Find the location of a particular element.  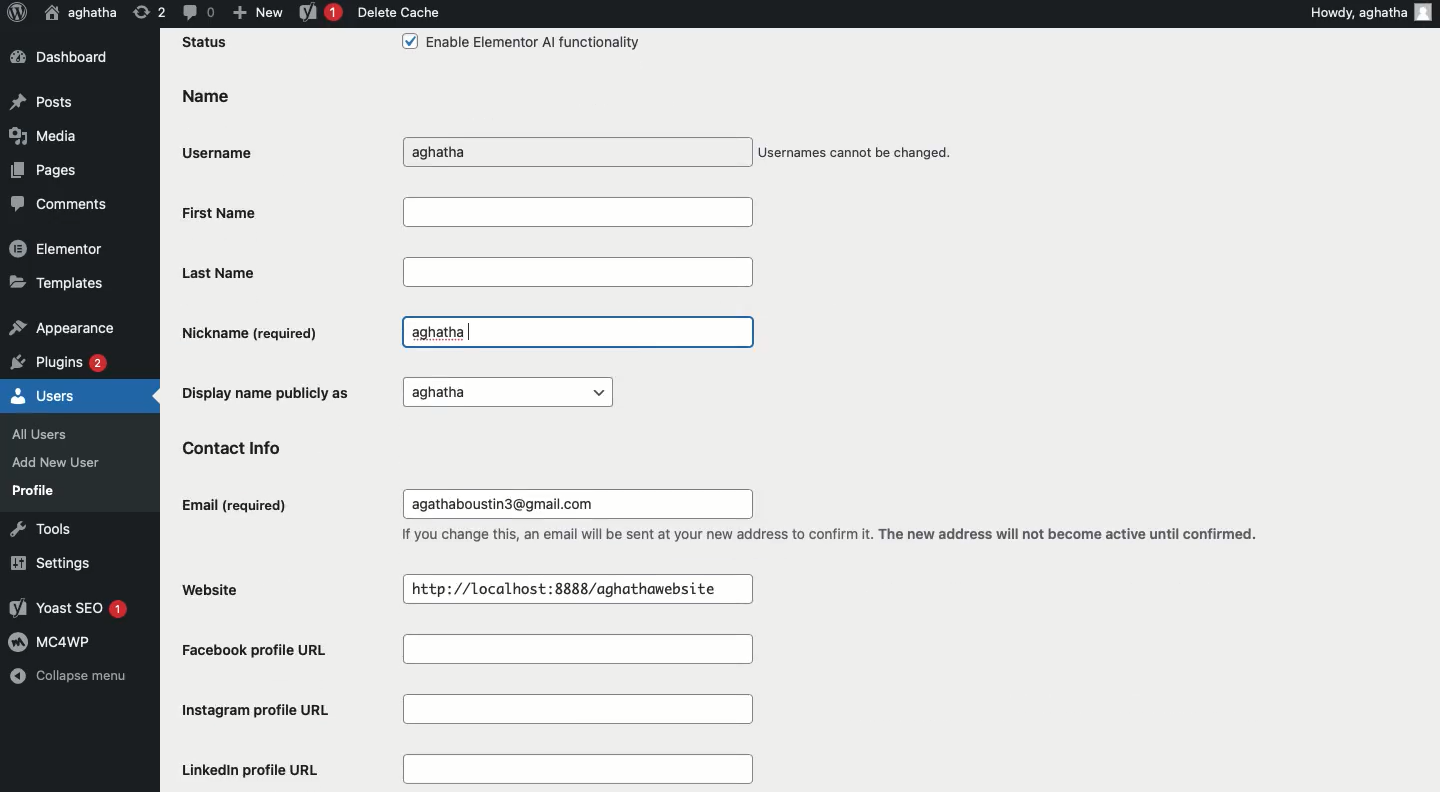

Username is located at coordinates (224, 149).